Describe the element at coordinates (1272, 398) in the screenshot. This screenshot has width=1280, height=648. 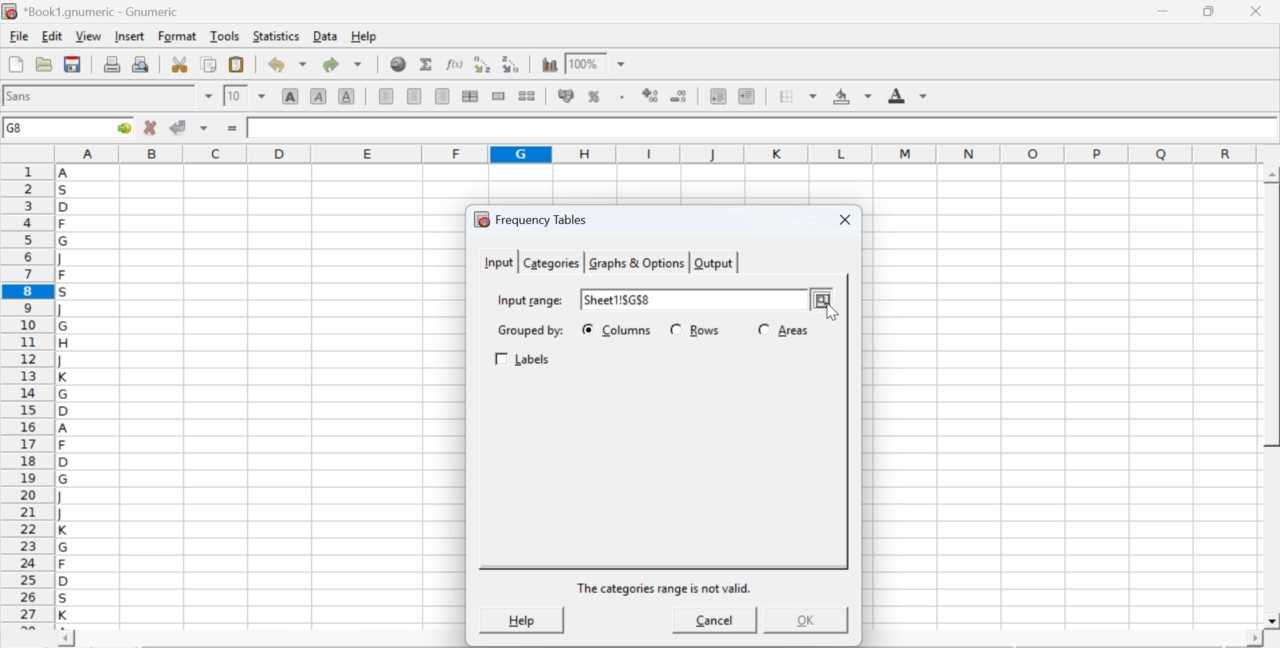
I see `scroll bar` at that location.